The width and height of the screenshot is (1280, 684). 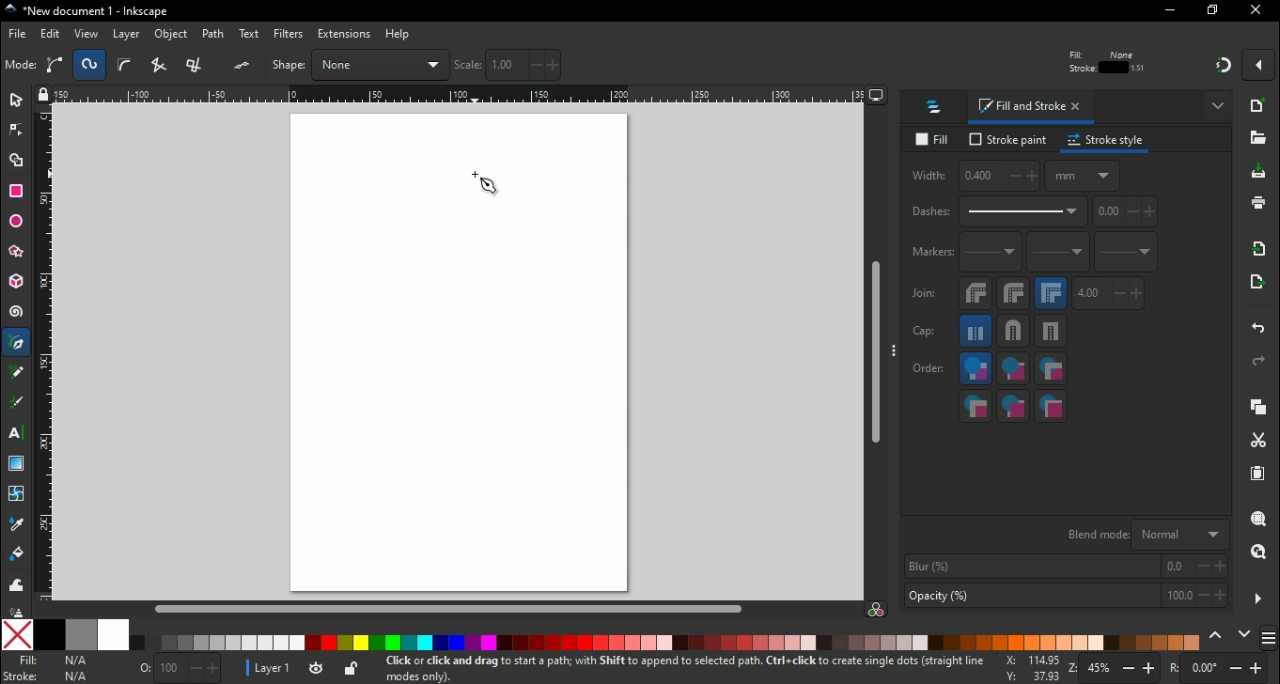 I want to click on tweak tool, so click(x=14, y=585).